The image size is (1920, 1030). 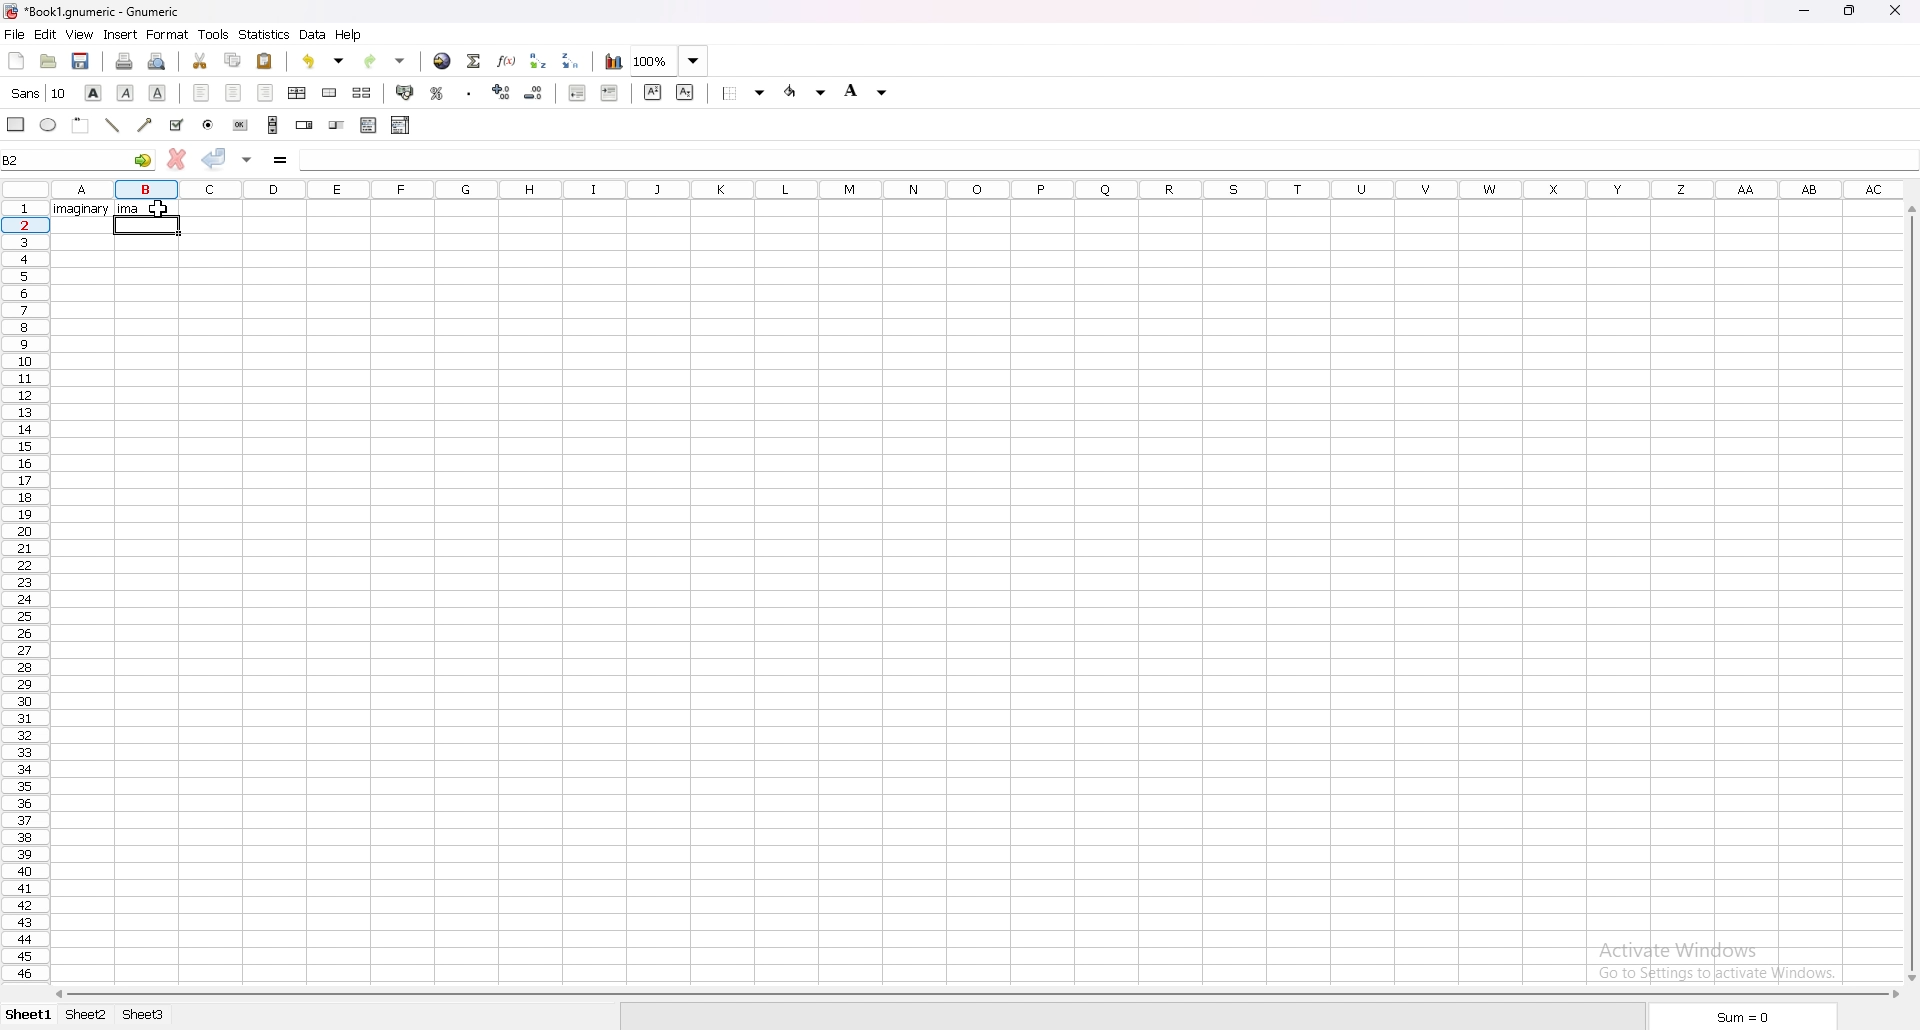 What do you see at coordinates (15, 34) in the screenshot?
I see `file` at bounding box center [15, 34].